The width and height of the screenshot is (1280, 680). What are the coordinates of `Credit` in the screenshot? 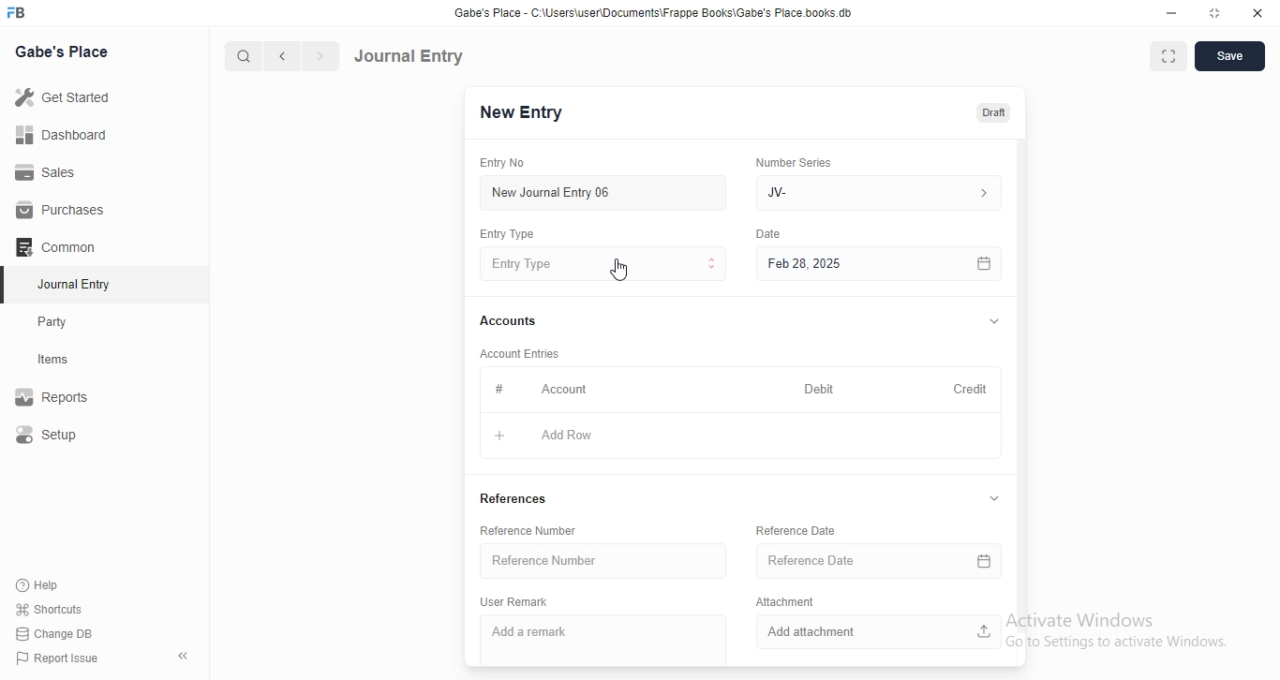 It's located at (969, 388).